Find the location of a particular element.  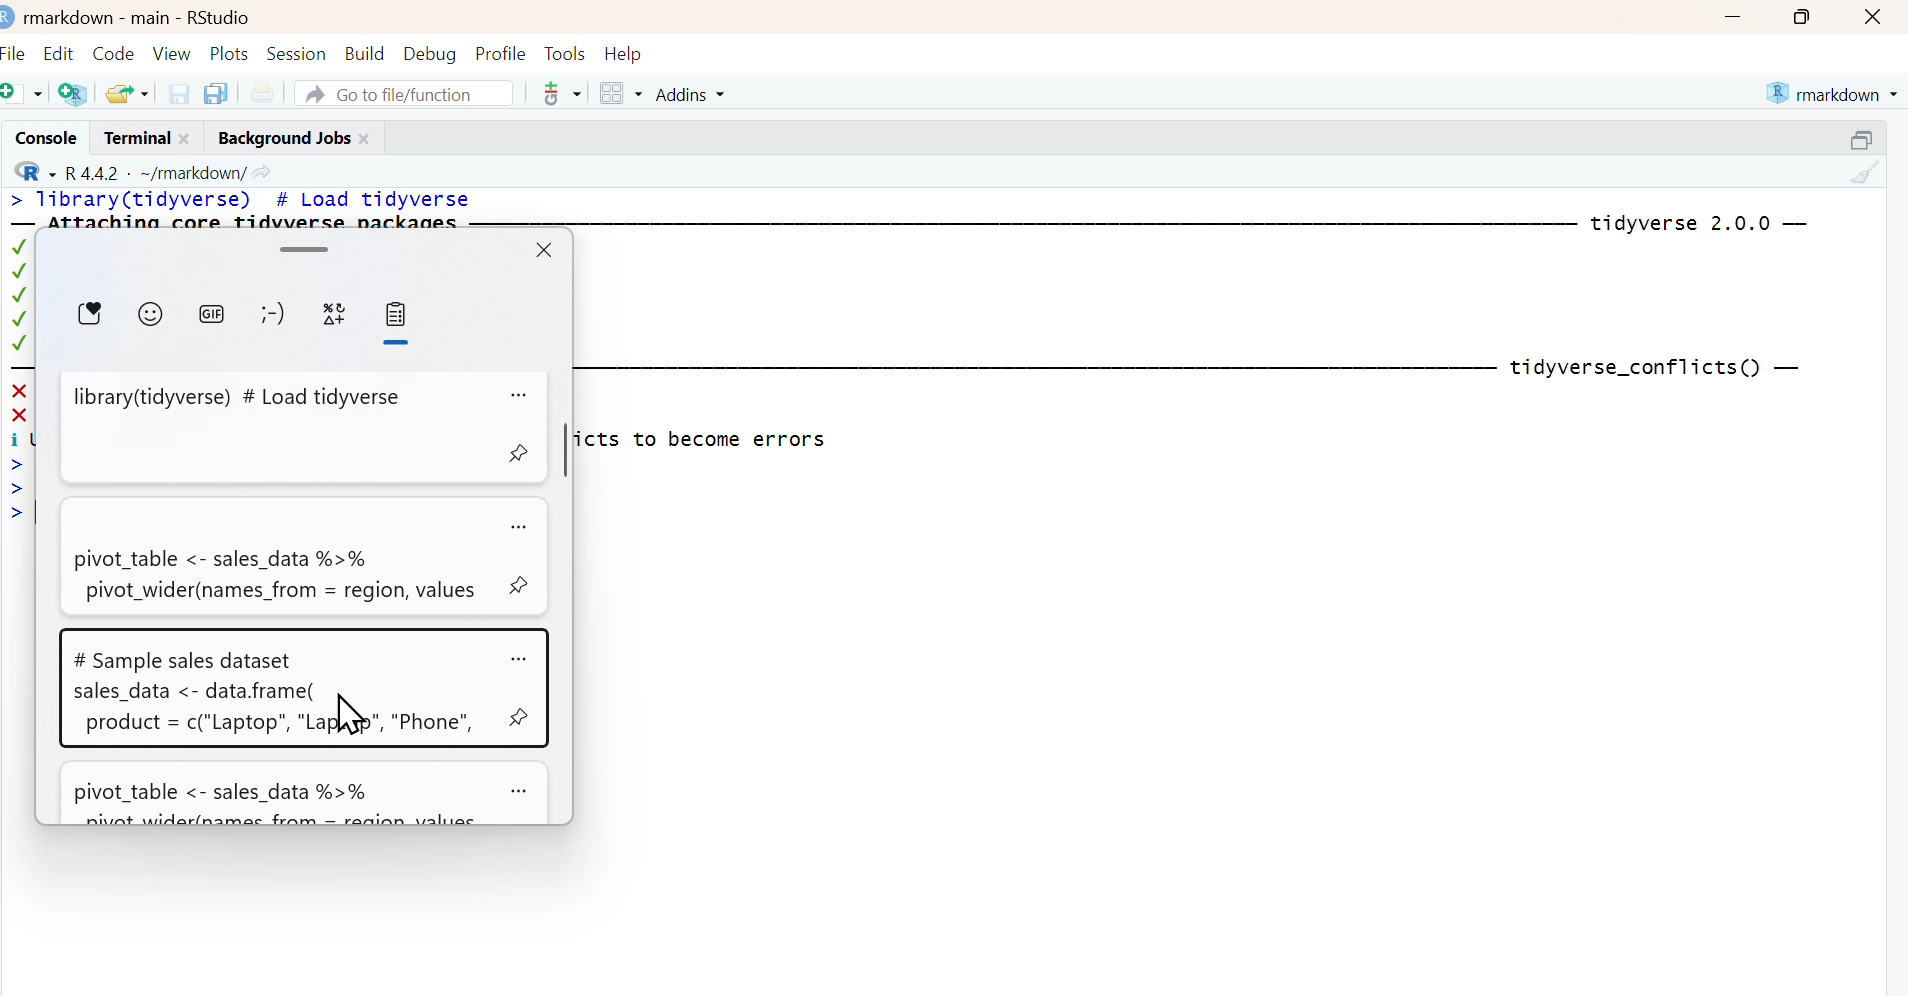

Print current file is located at coordinates (262, 92).